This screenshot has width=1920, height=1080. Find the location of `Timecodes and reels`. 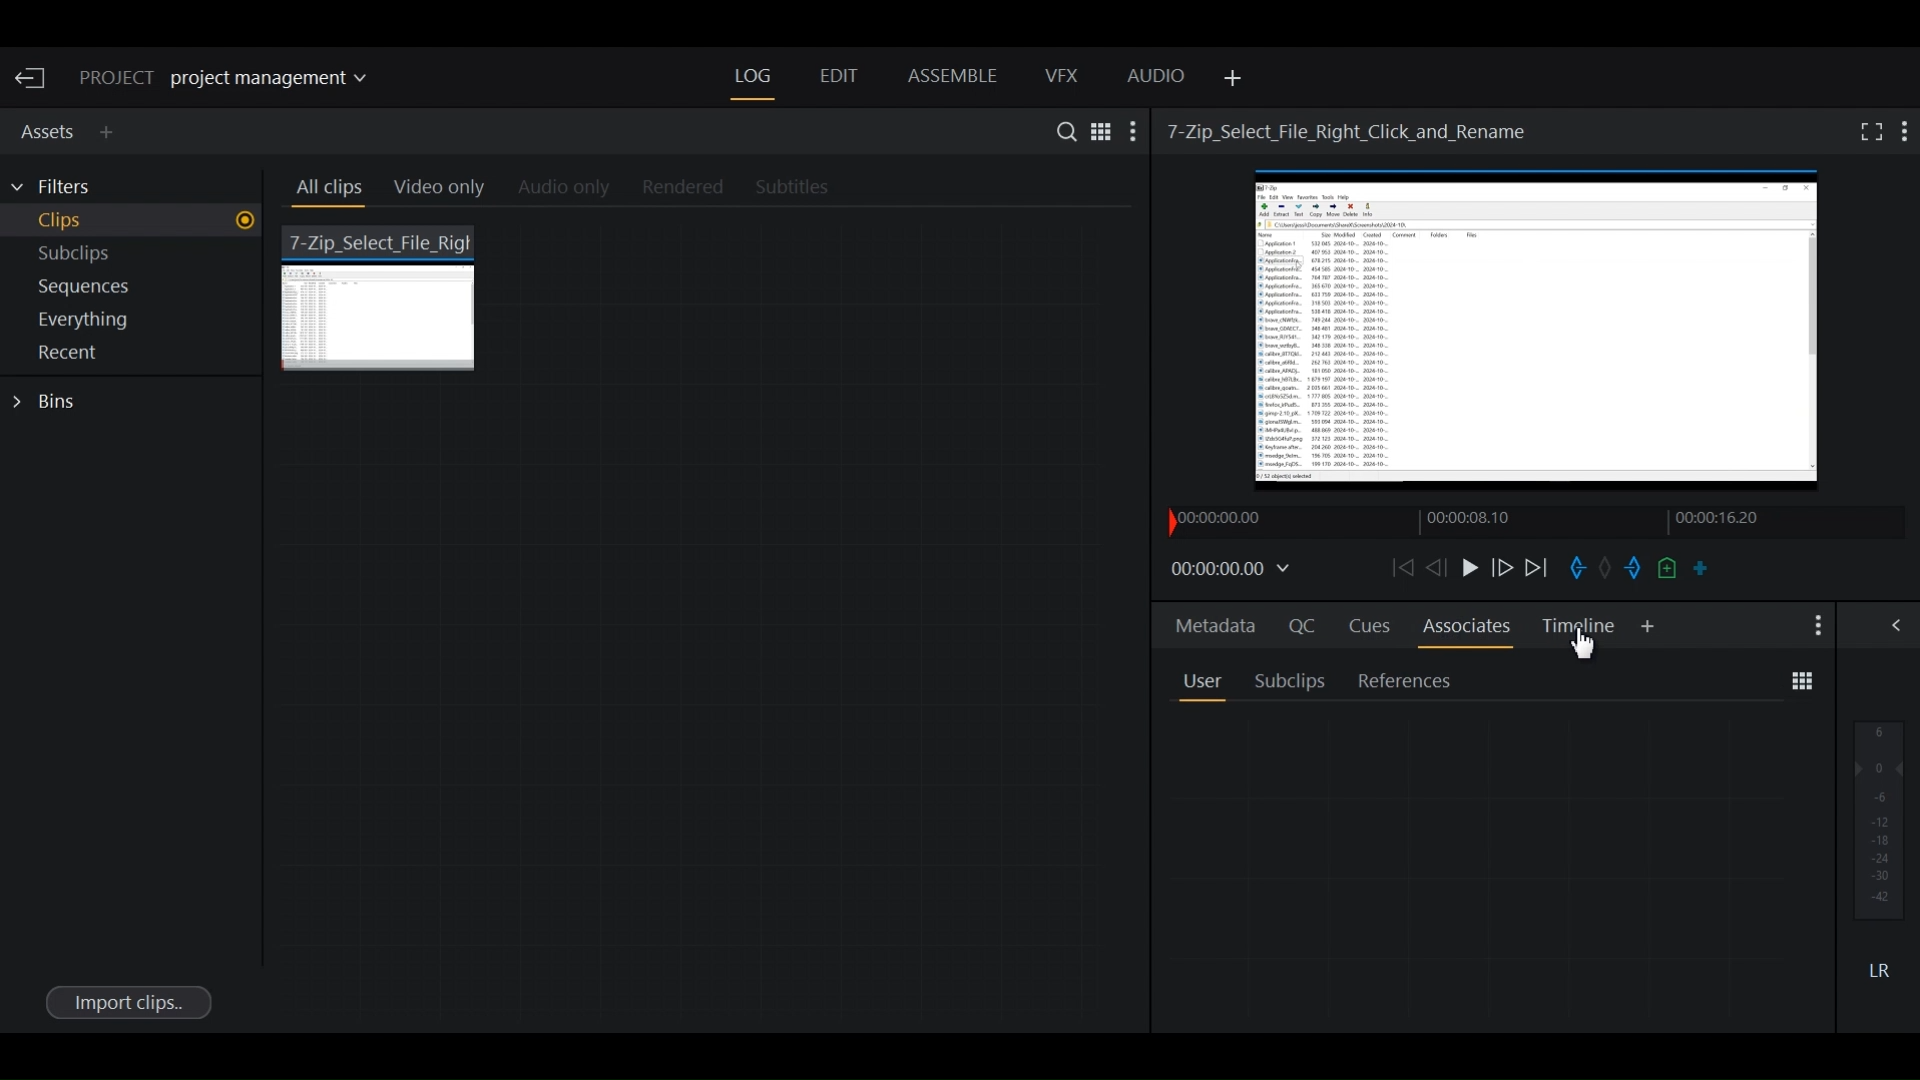

Timecodes and reels is located at coordinates (1234, 570).